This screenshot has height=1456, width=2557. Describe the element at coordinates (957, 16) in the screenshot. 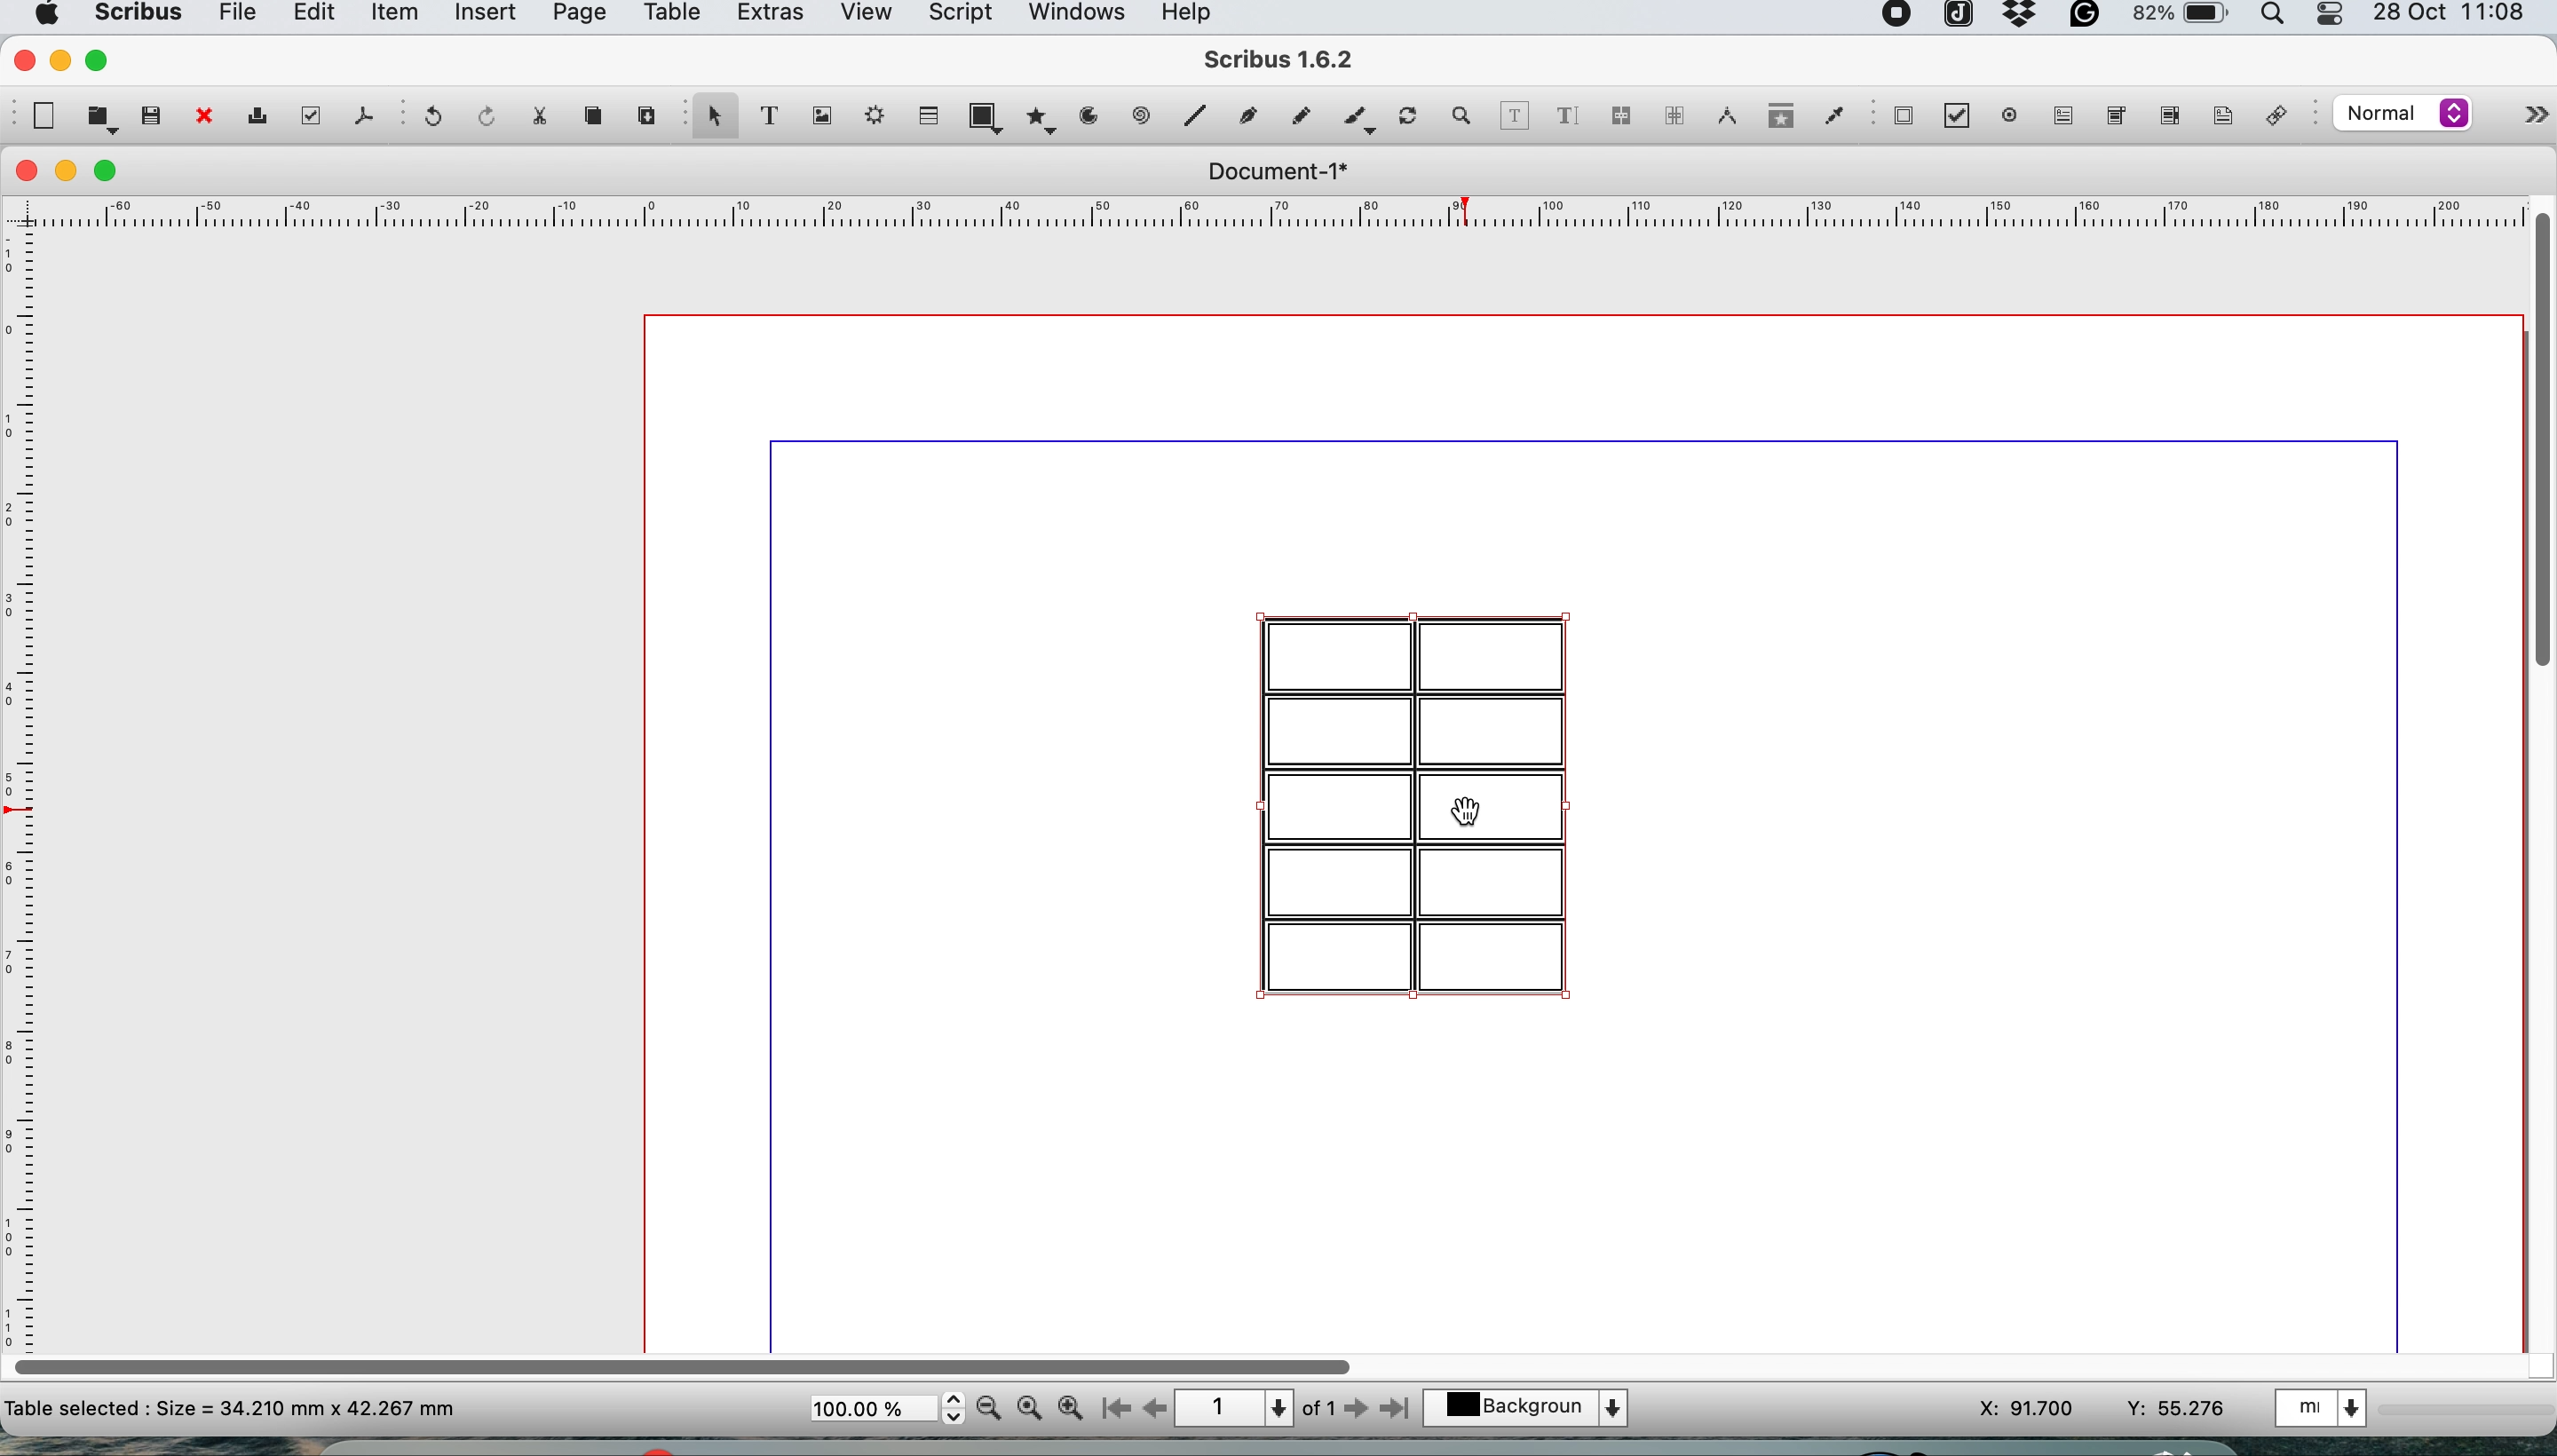

I see `script` at that location.